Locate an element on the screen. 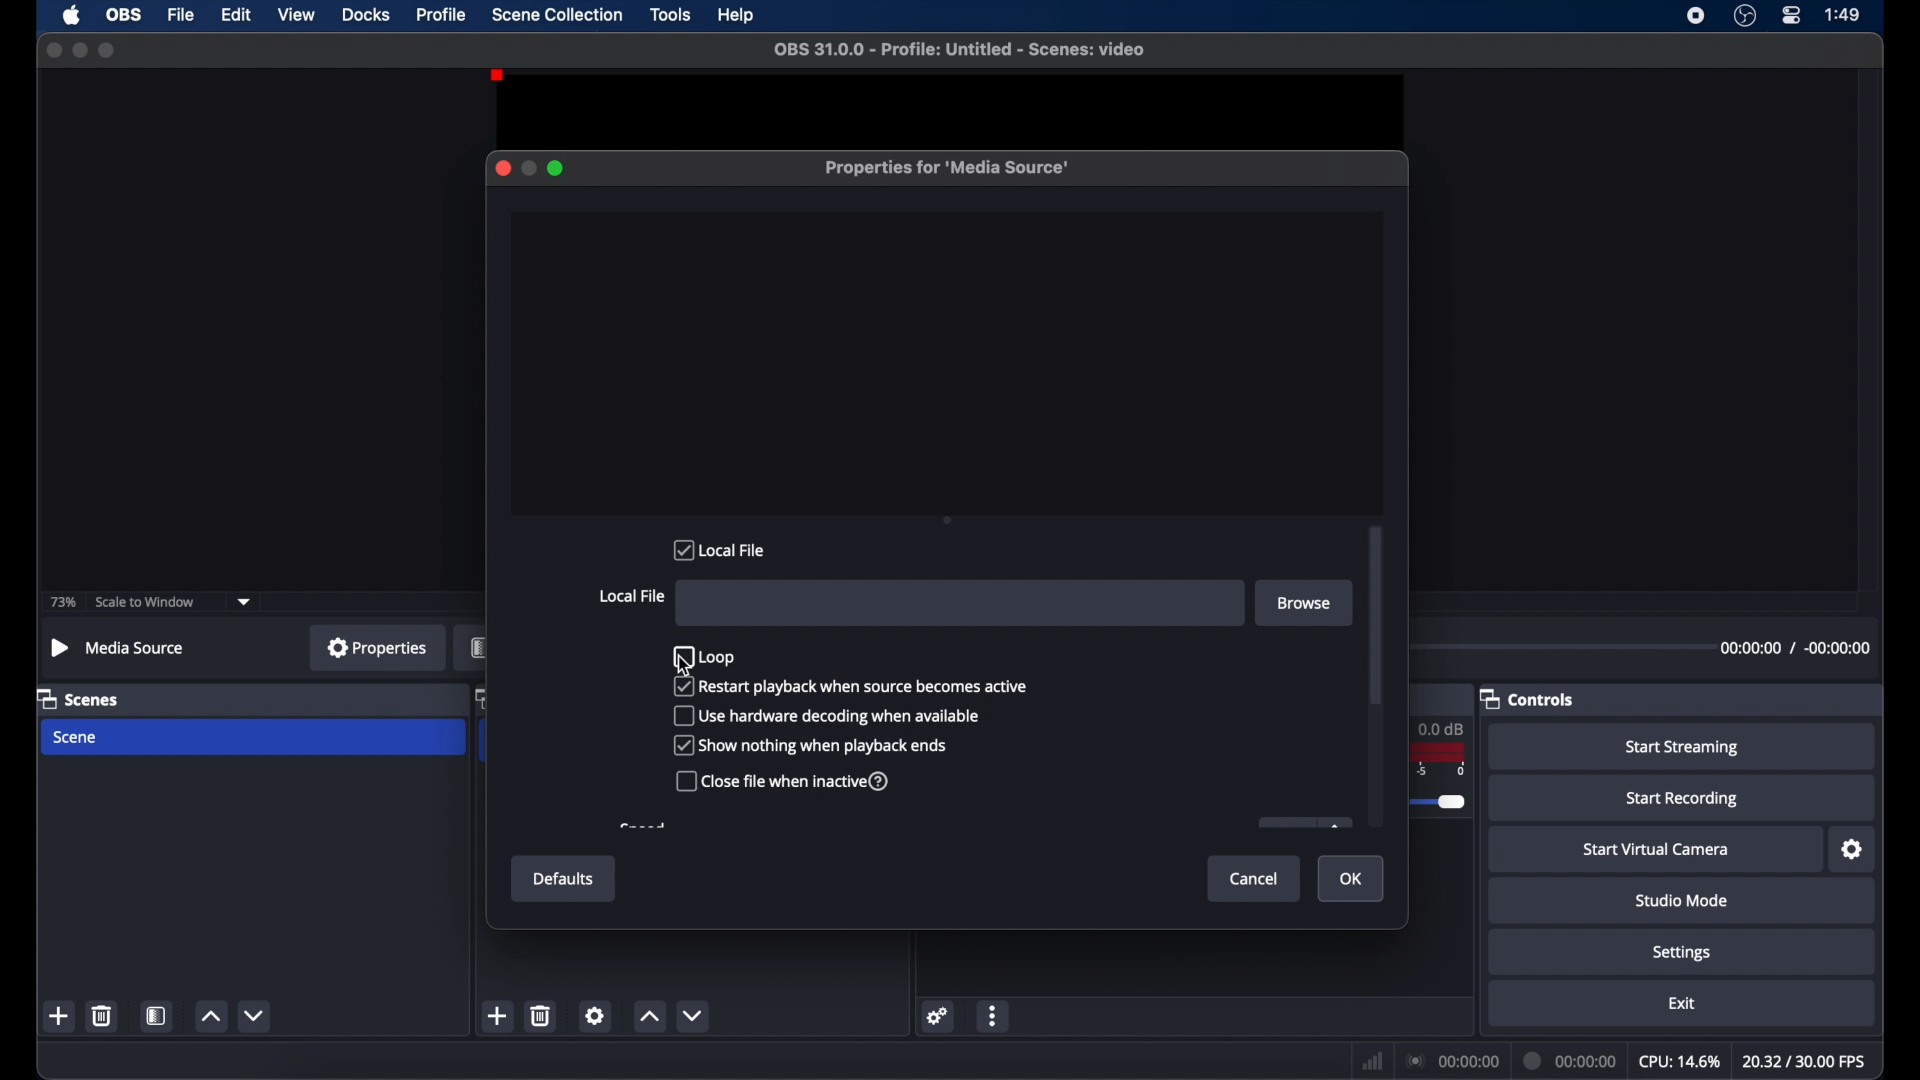 This screenshot has height=1080, width=1920. time is located at coordinates (1843, 14).